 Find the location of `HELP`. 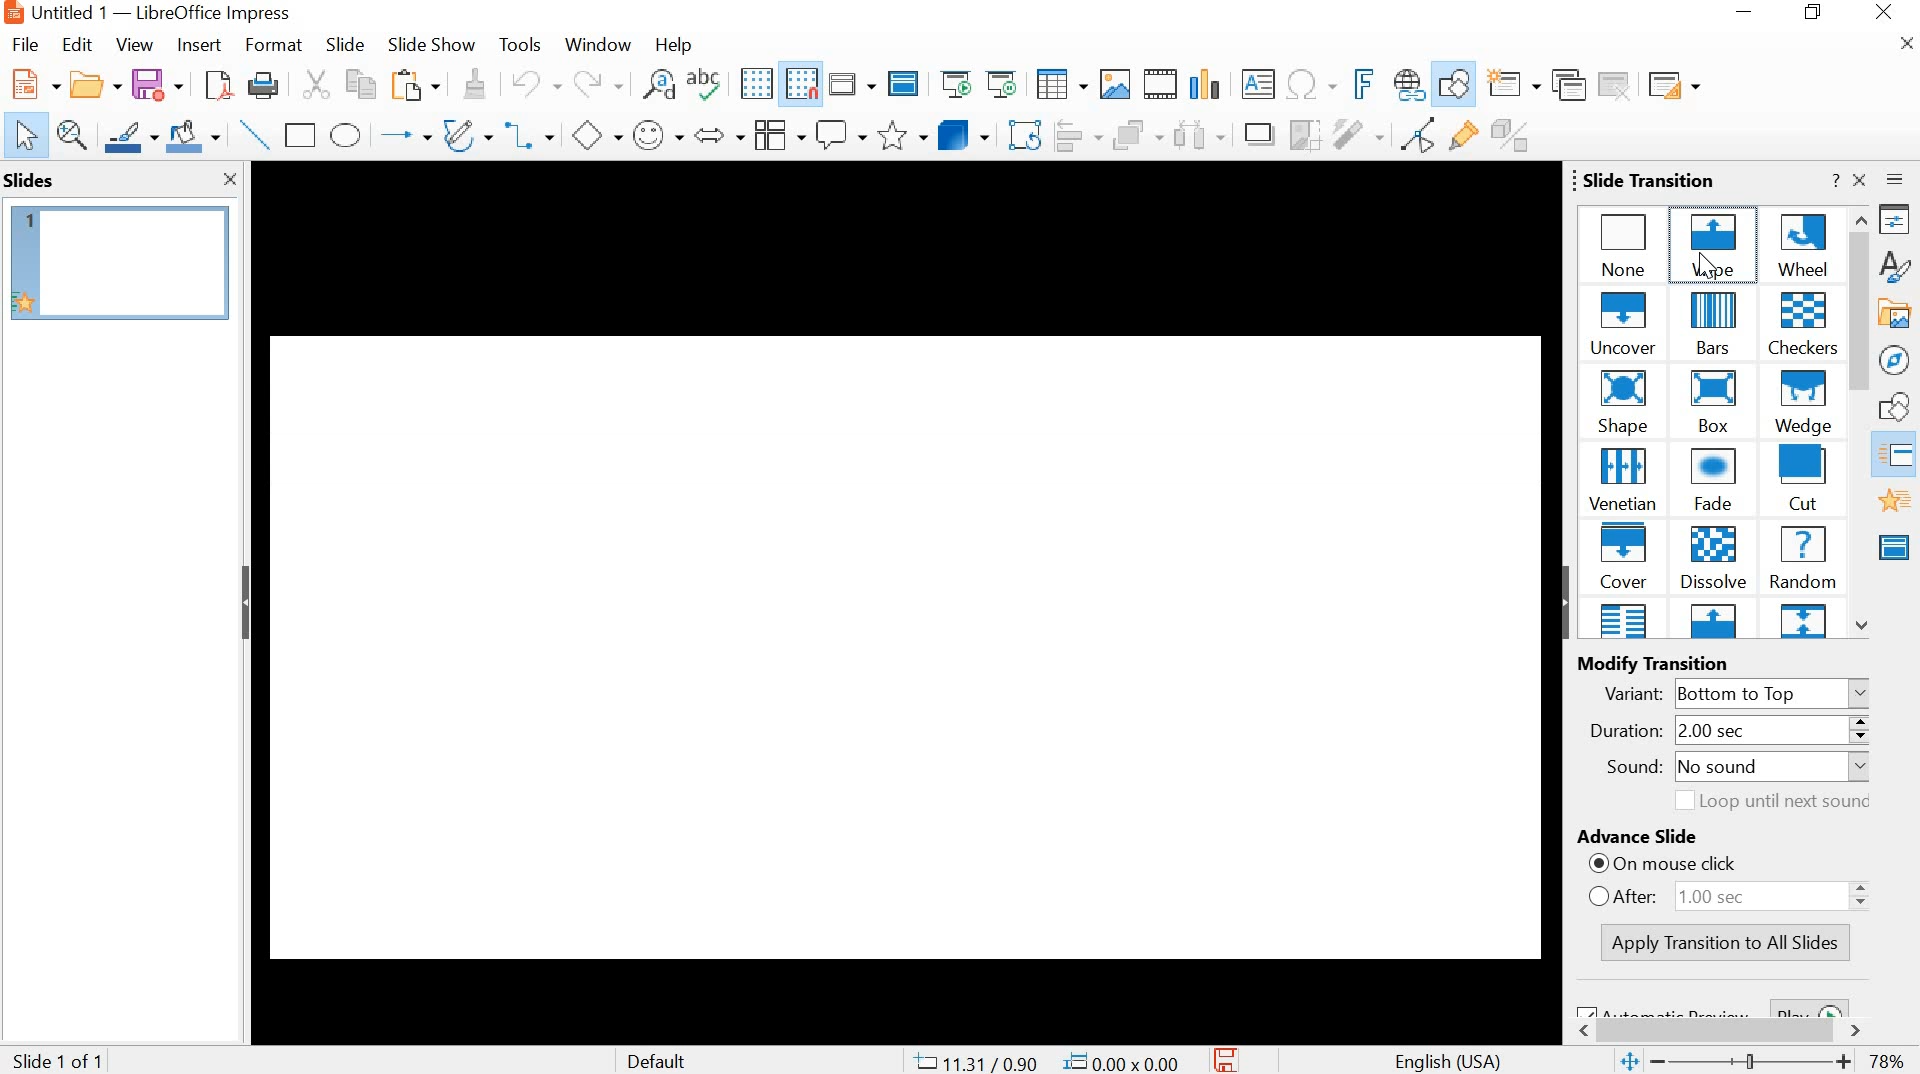

HELP is located at coordinates (673, 46).